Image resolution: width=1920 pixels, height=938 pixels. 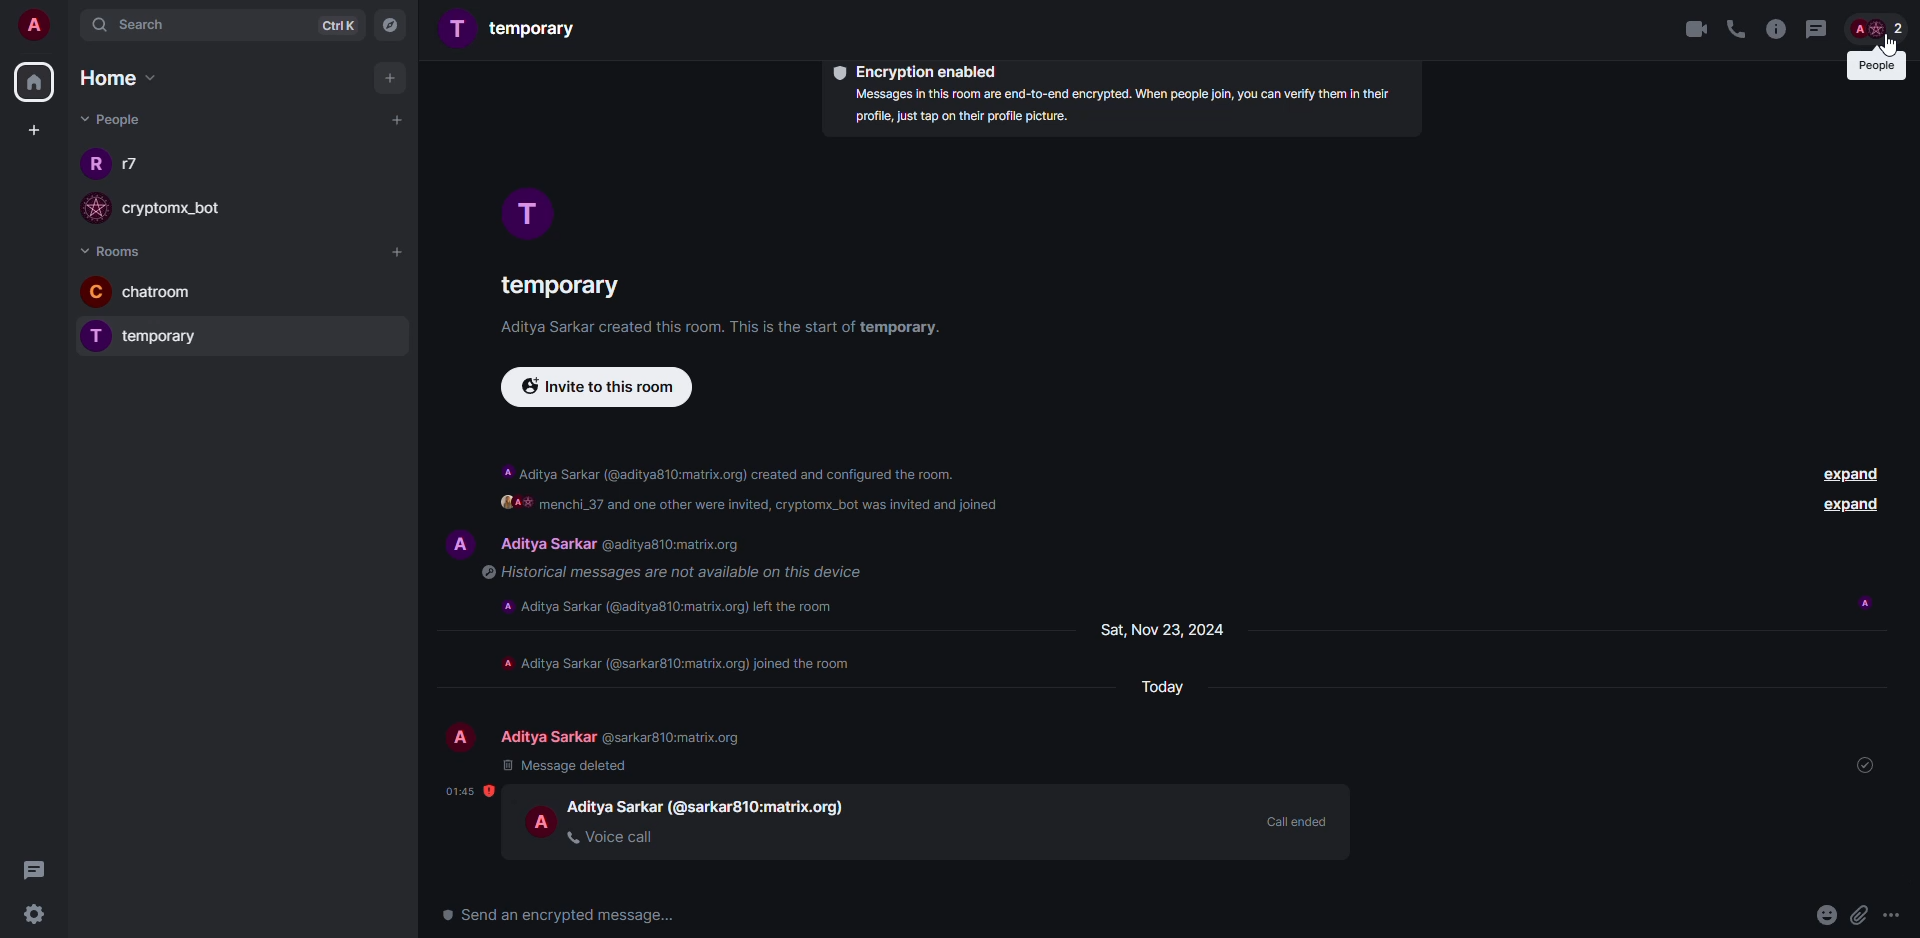 I want to click on info, so click(x=728, y=328).